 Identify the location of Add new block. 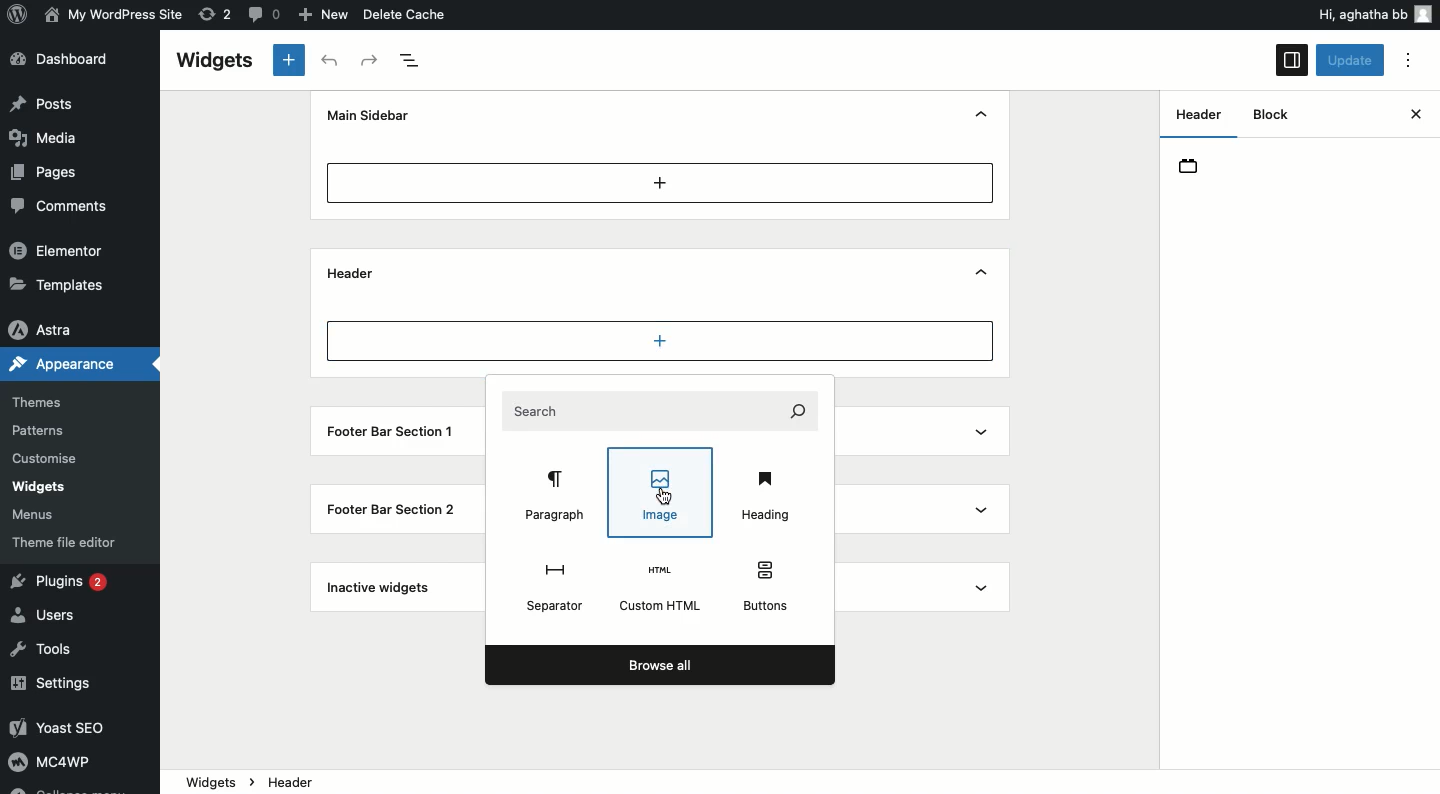
(659, 340).